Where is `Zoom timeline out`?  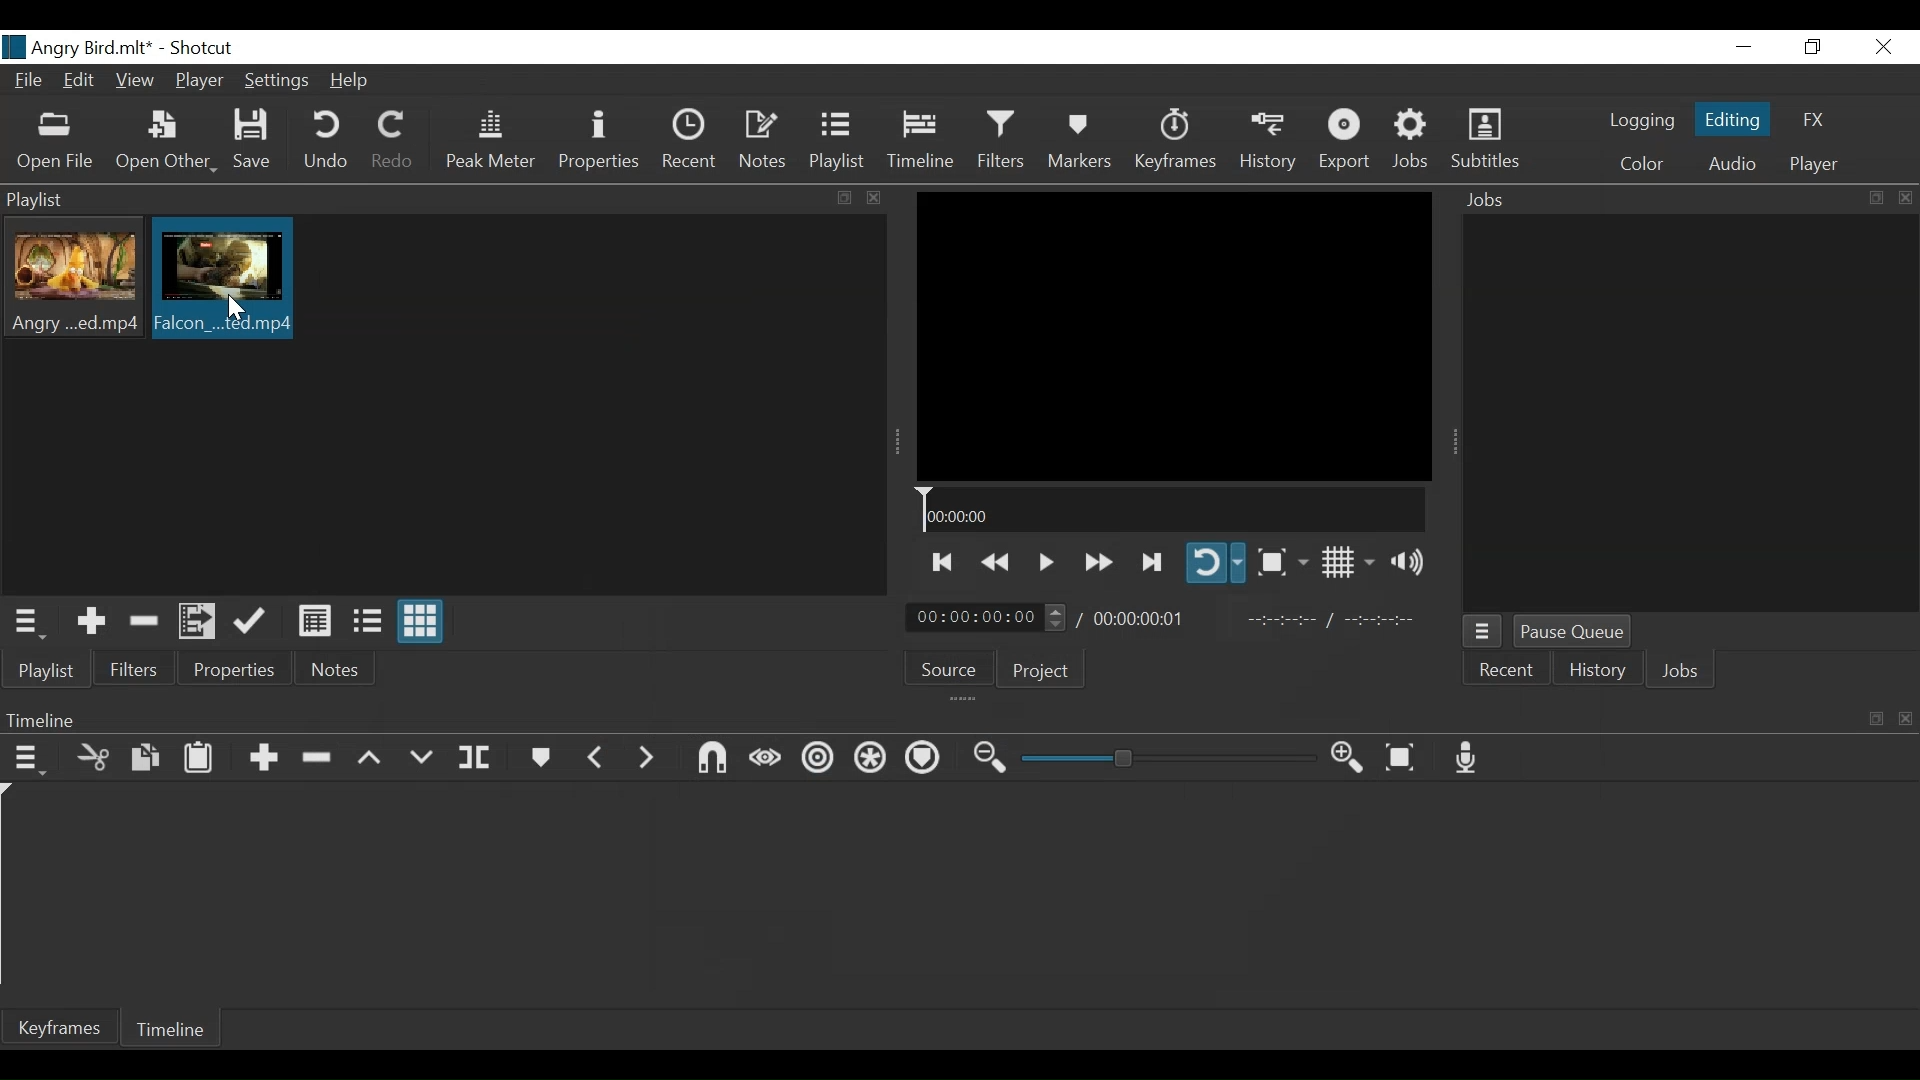
Zoom timeline out is located at coordinates (993, 758).